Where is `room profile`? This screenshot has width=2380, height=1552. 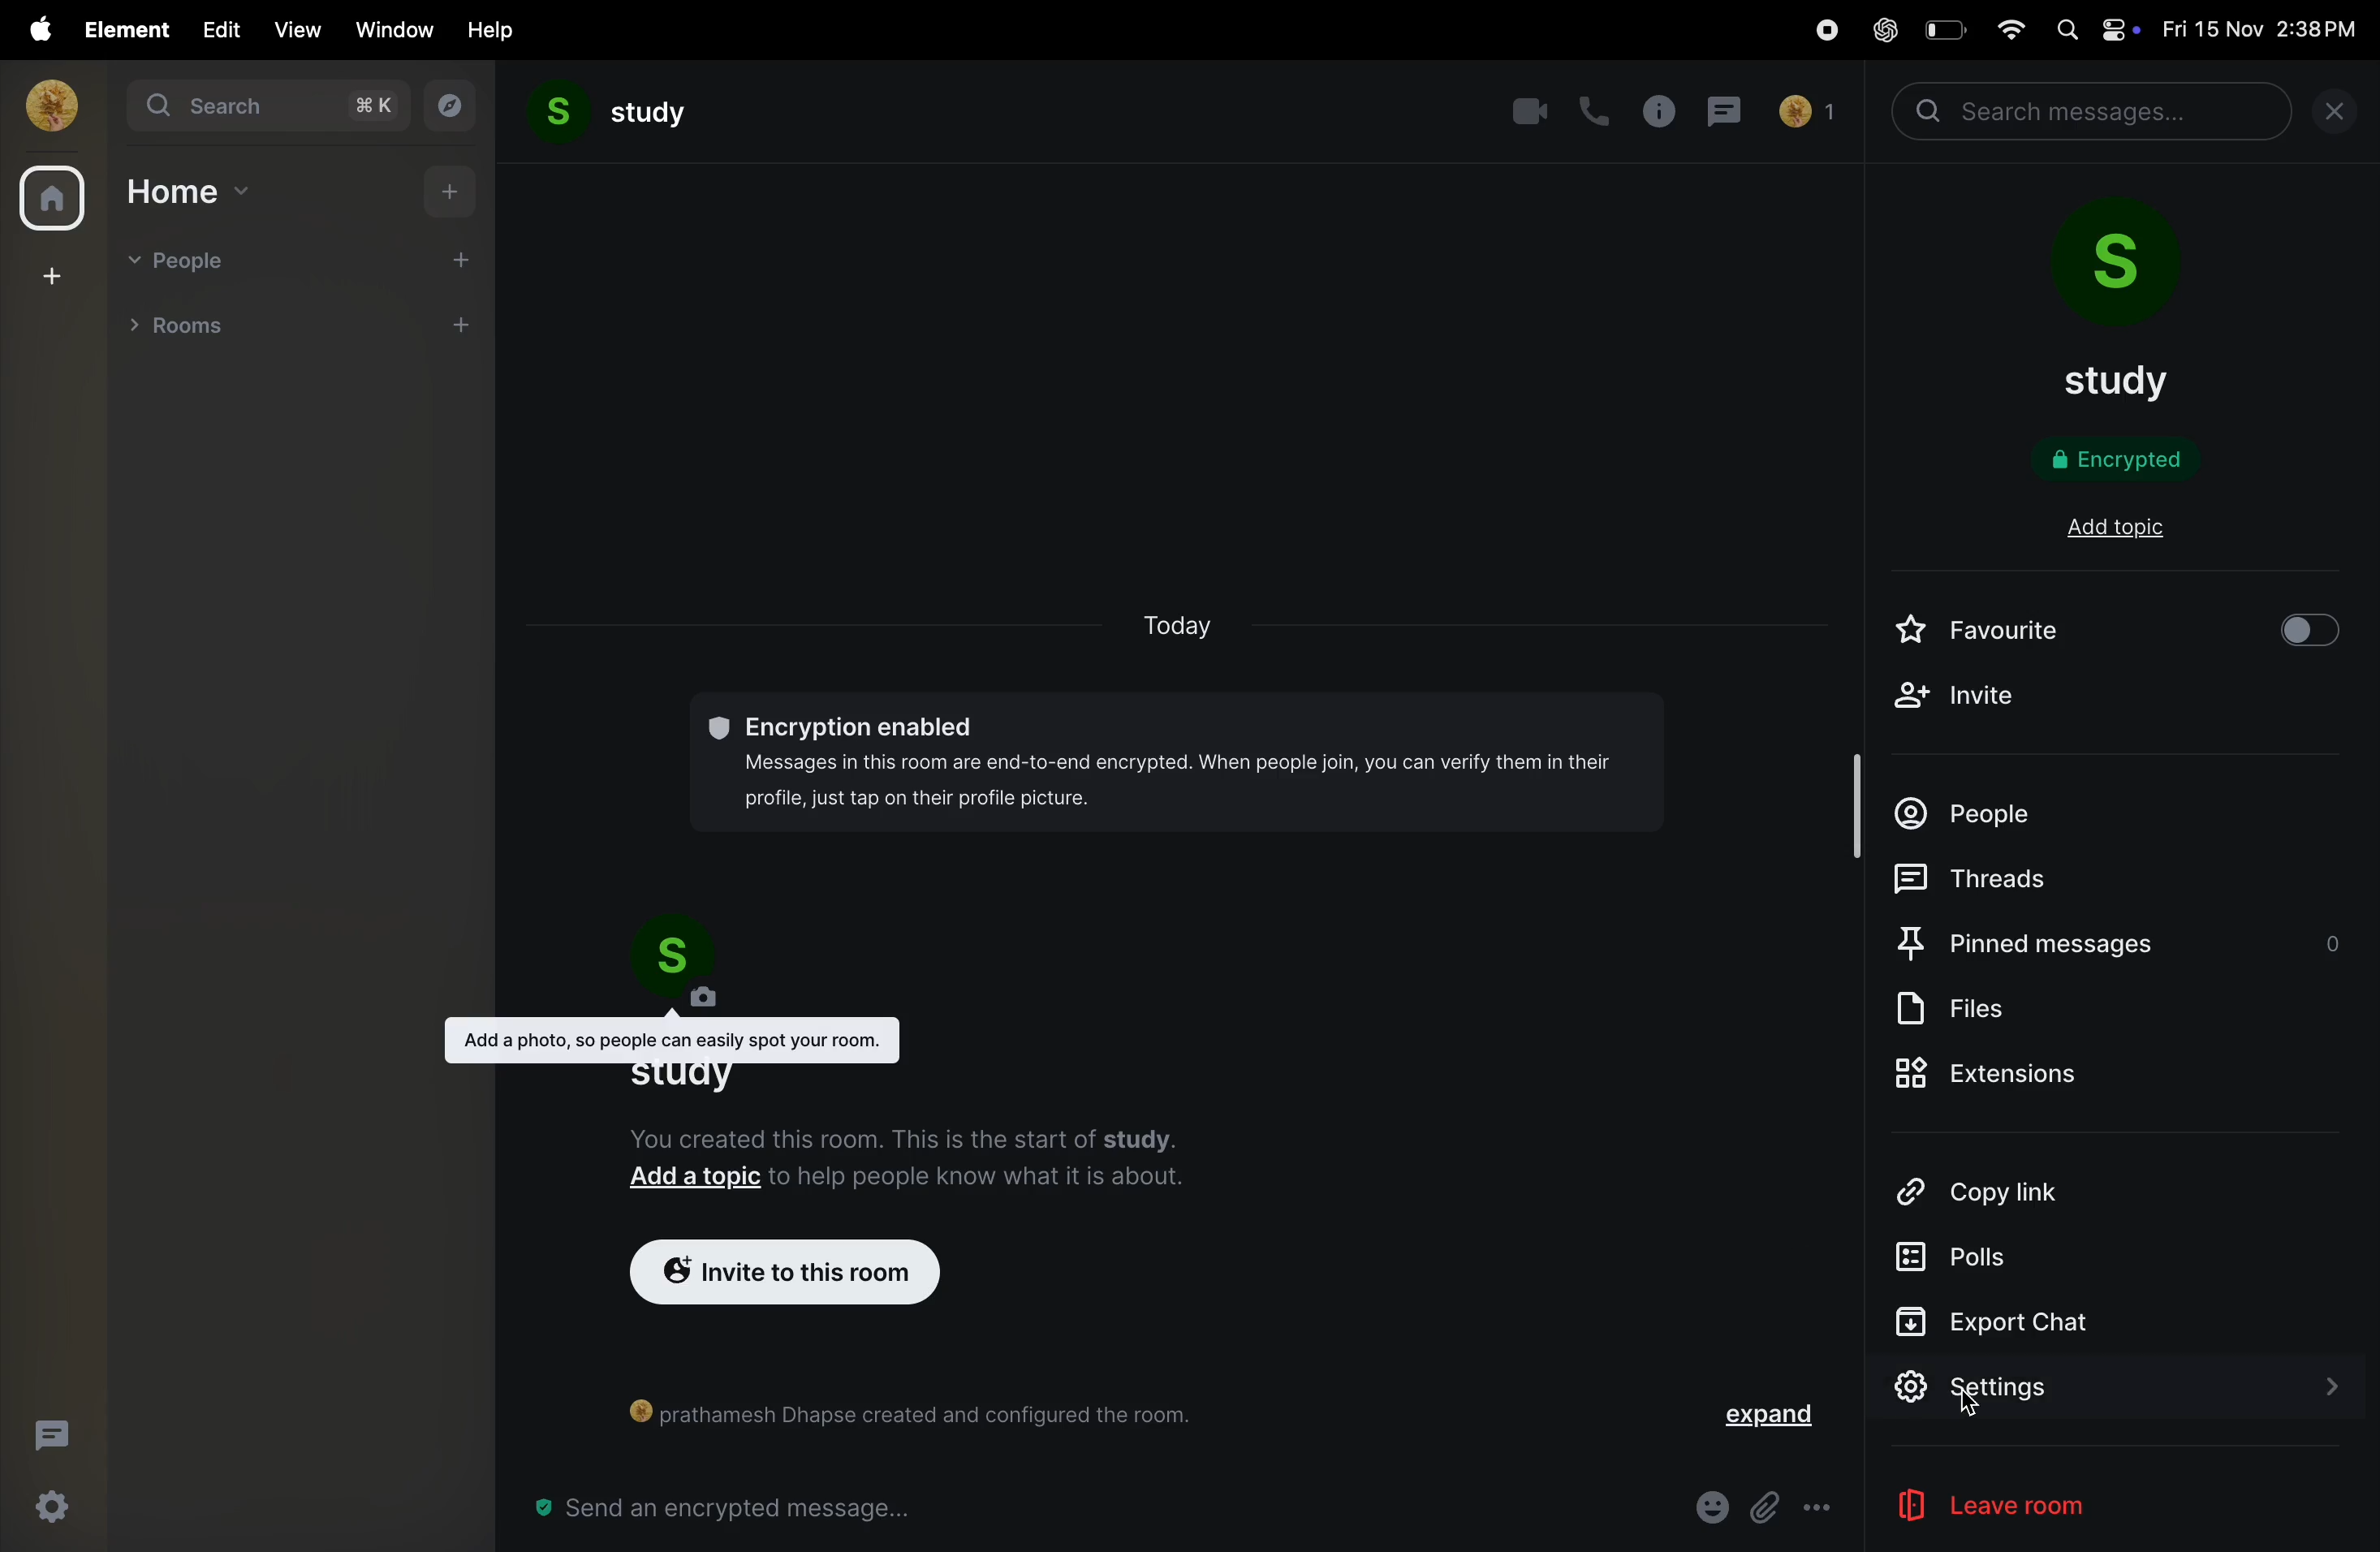
room profile is located at coordinates (2132, 270).